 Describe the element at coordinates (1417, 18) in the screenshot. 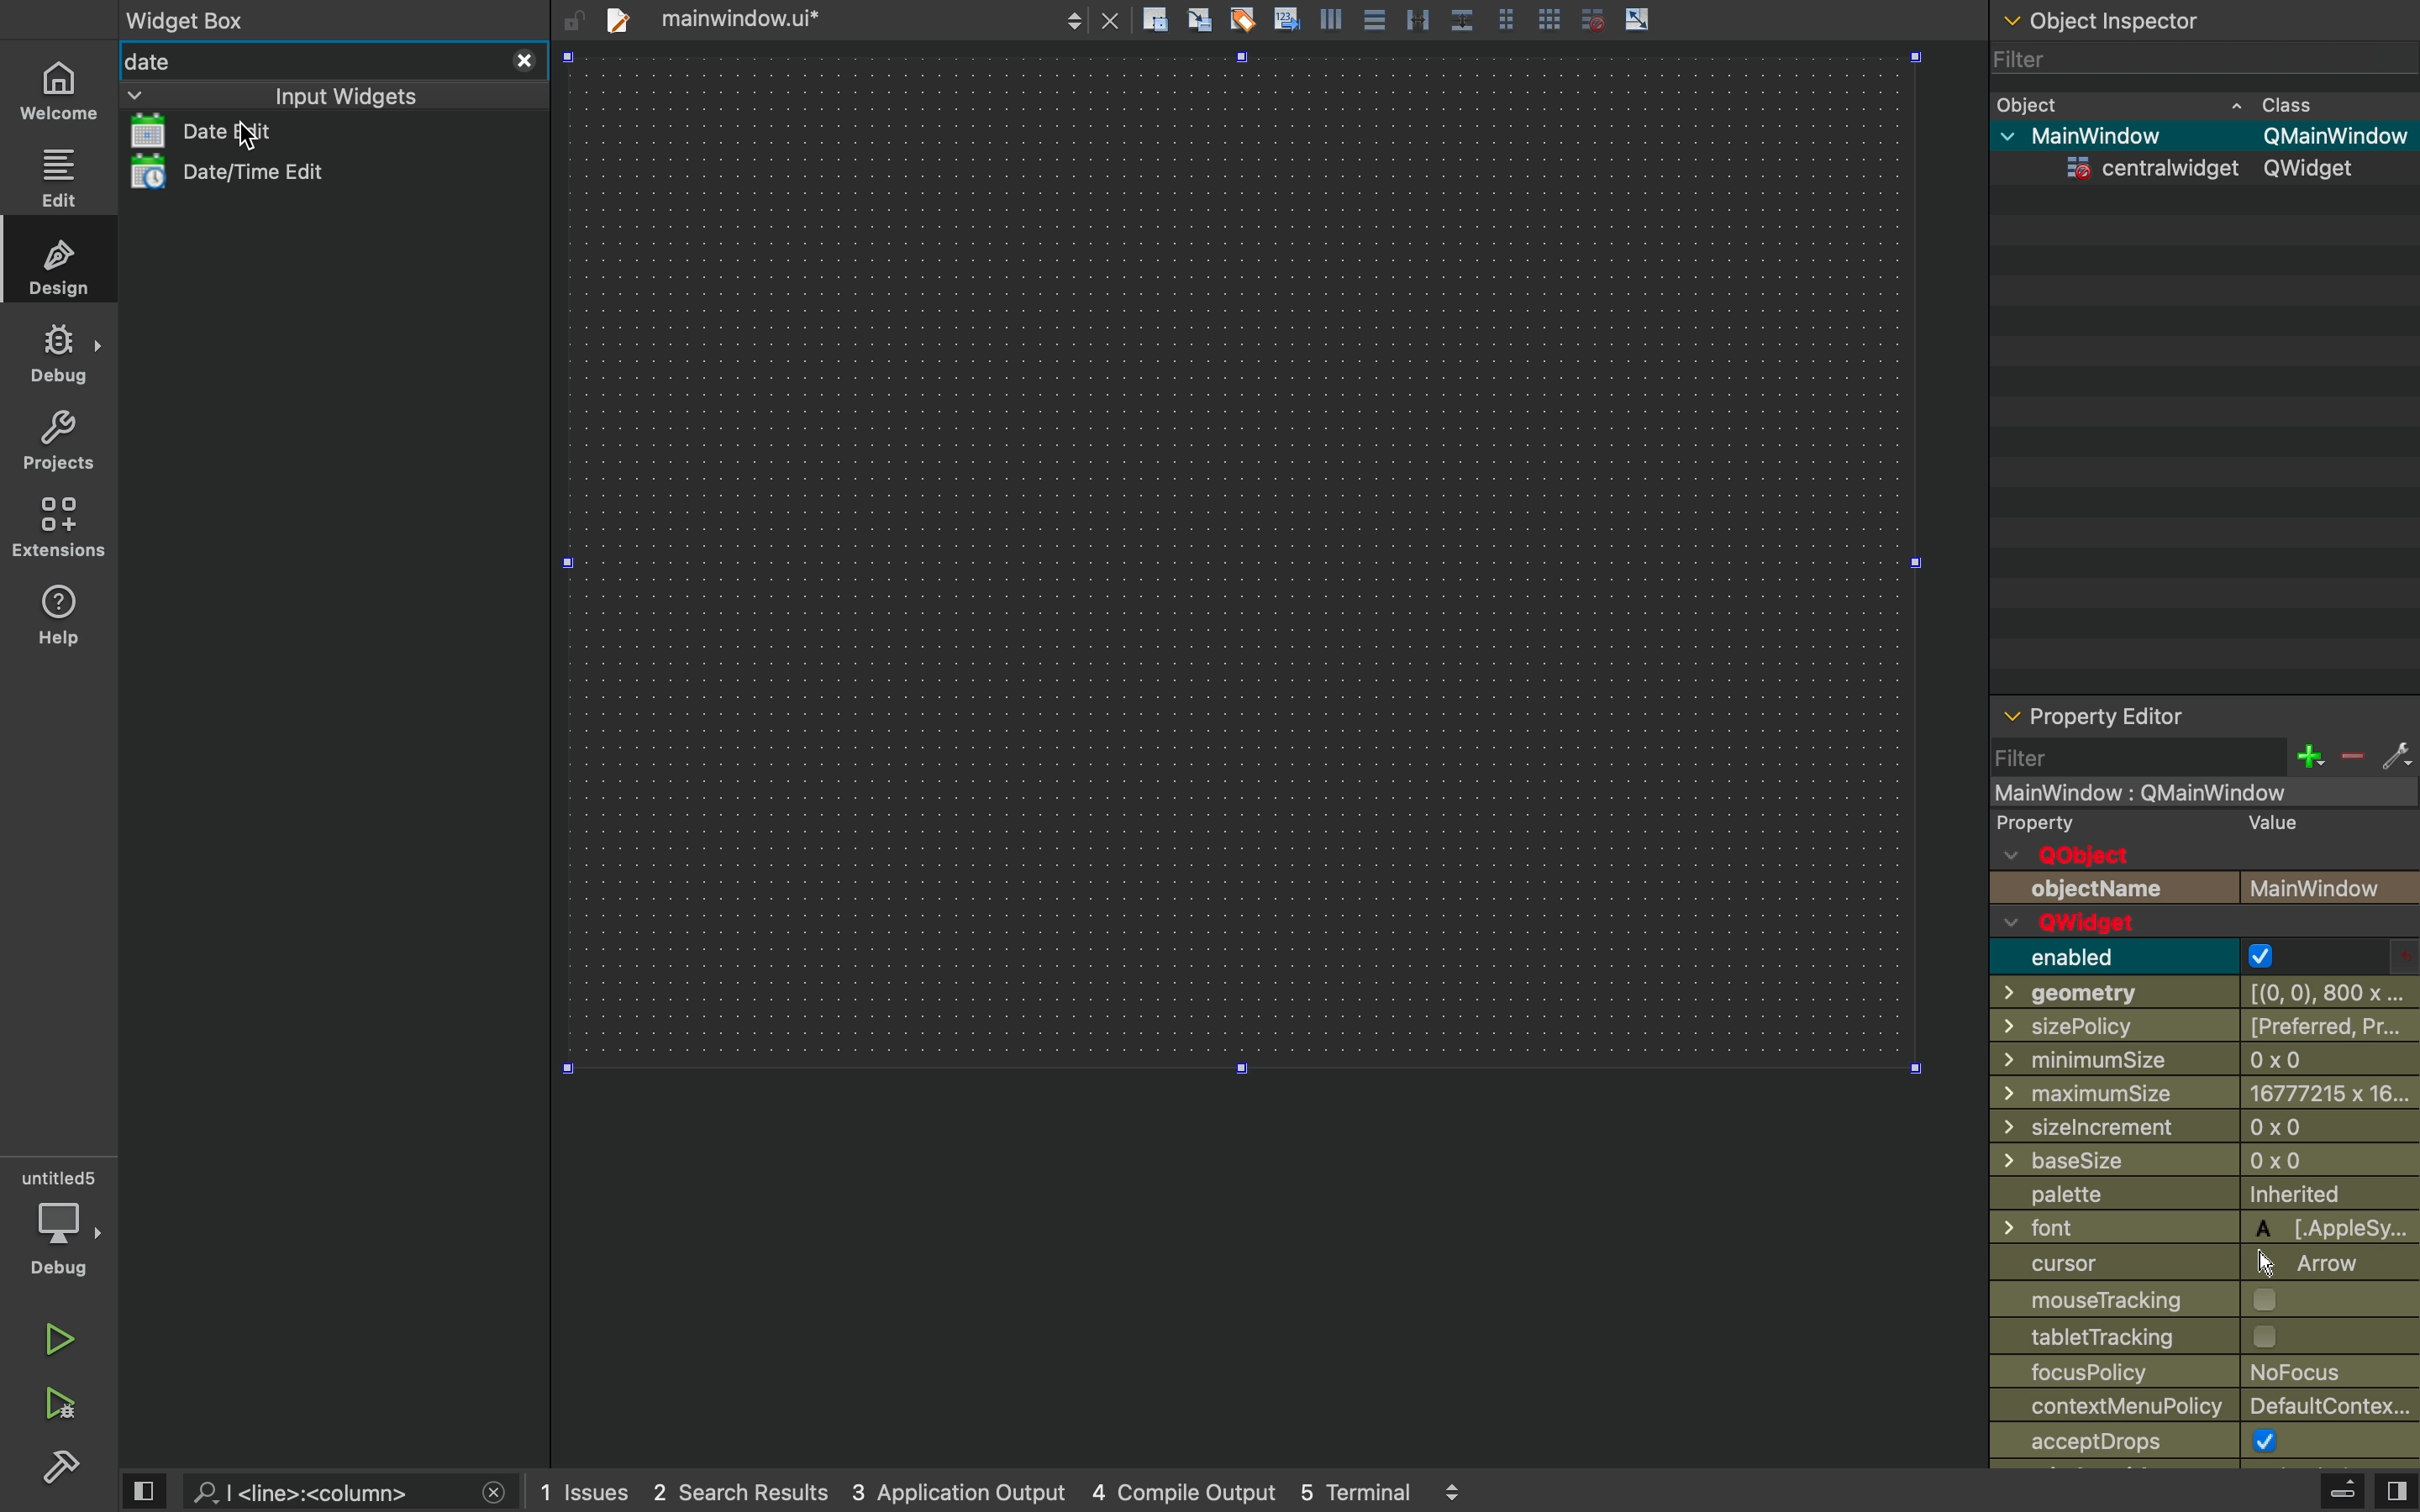

I see `distribute horizontally` at that location.